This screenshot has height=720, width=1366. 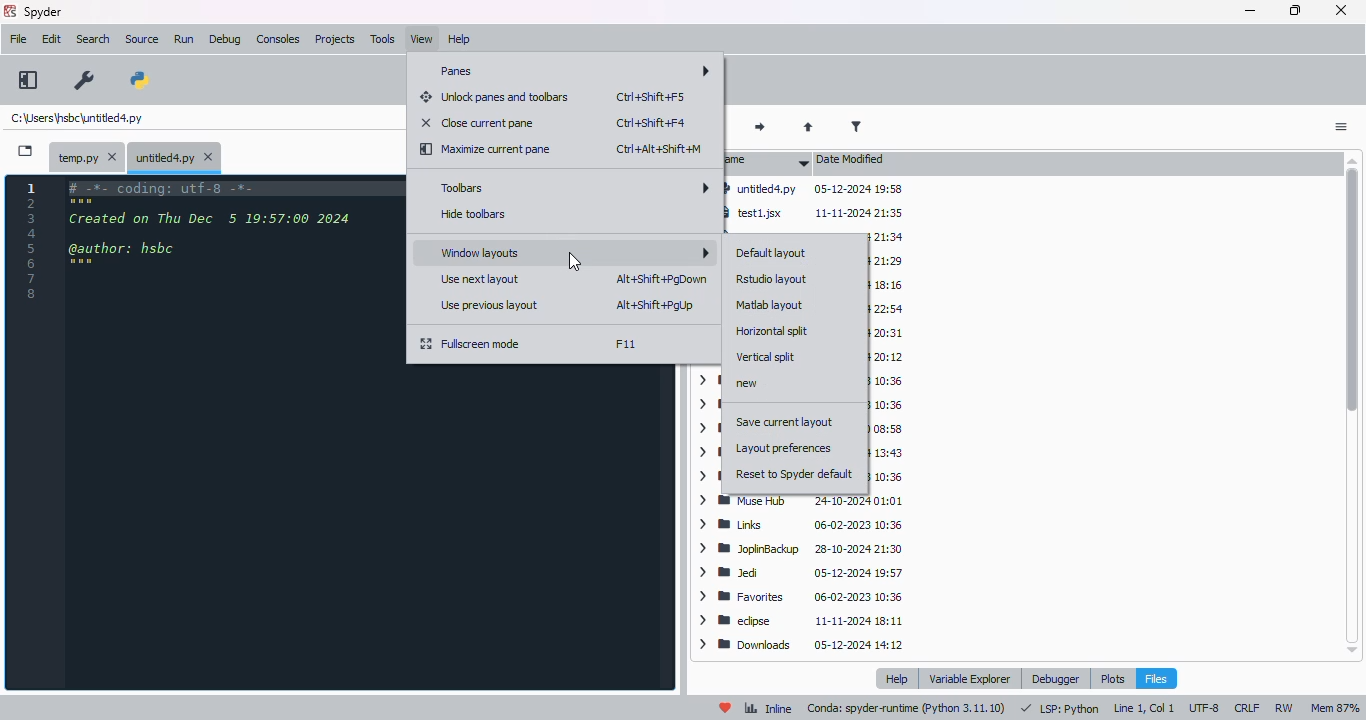 What do you see at coordinates (1335, 708) in the screenshot?
I see `mem 87%` at bounding box center [1335, 708].